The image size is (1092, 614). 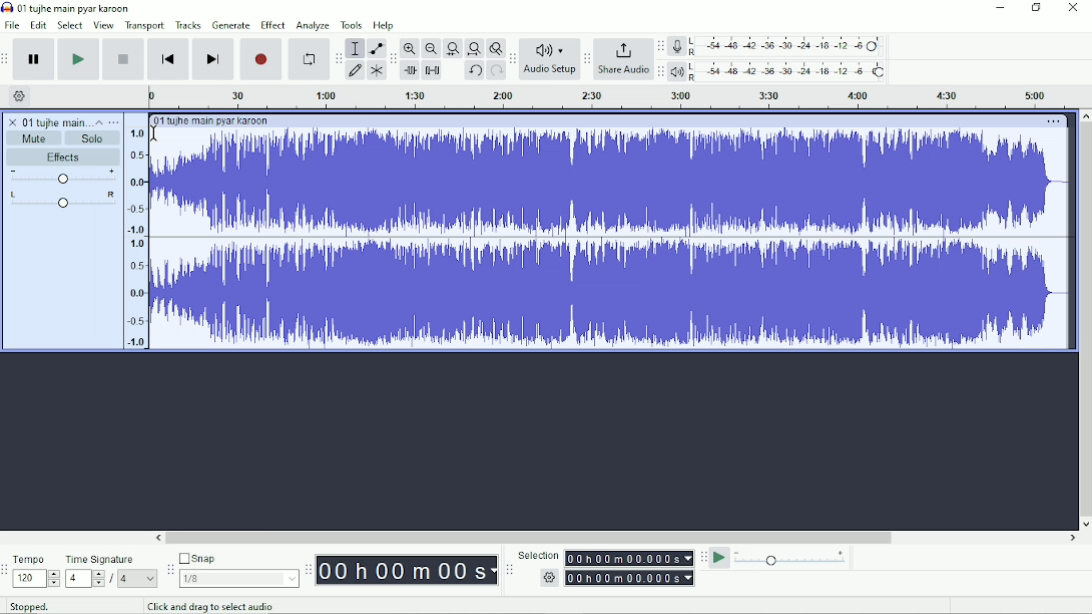 What do you see at coordinates (113, 581) in the screenshot?
I see `/` at bounding box center [113, 581].